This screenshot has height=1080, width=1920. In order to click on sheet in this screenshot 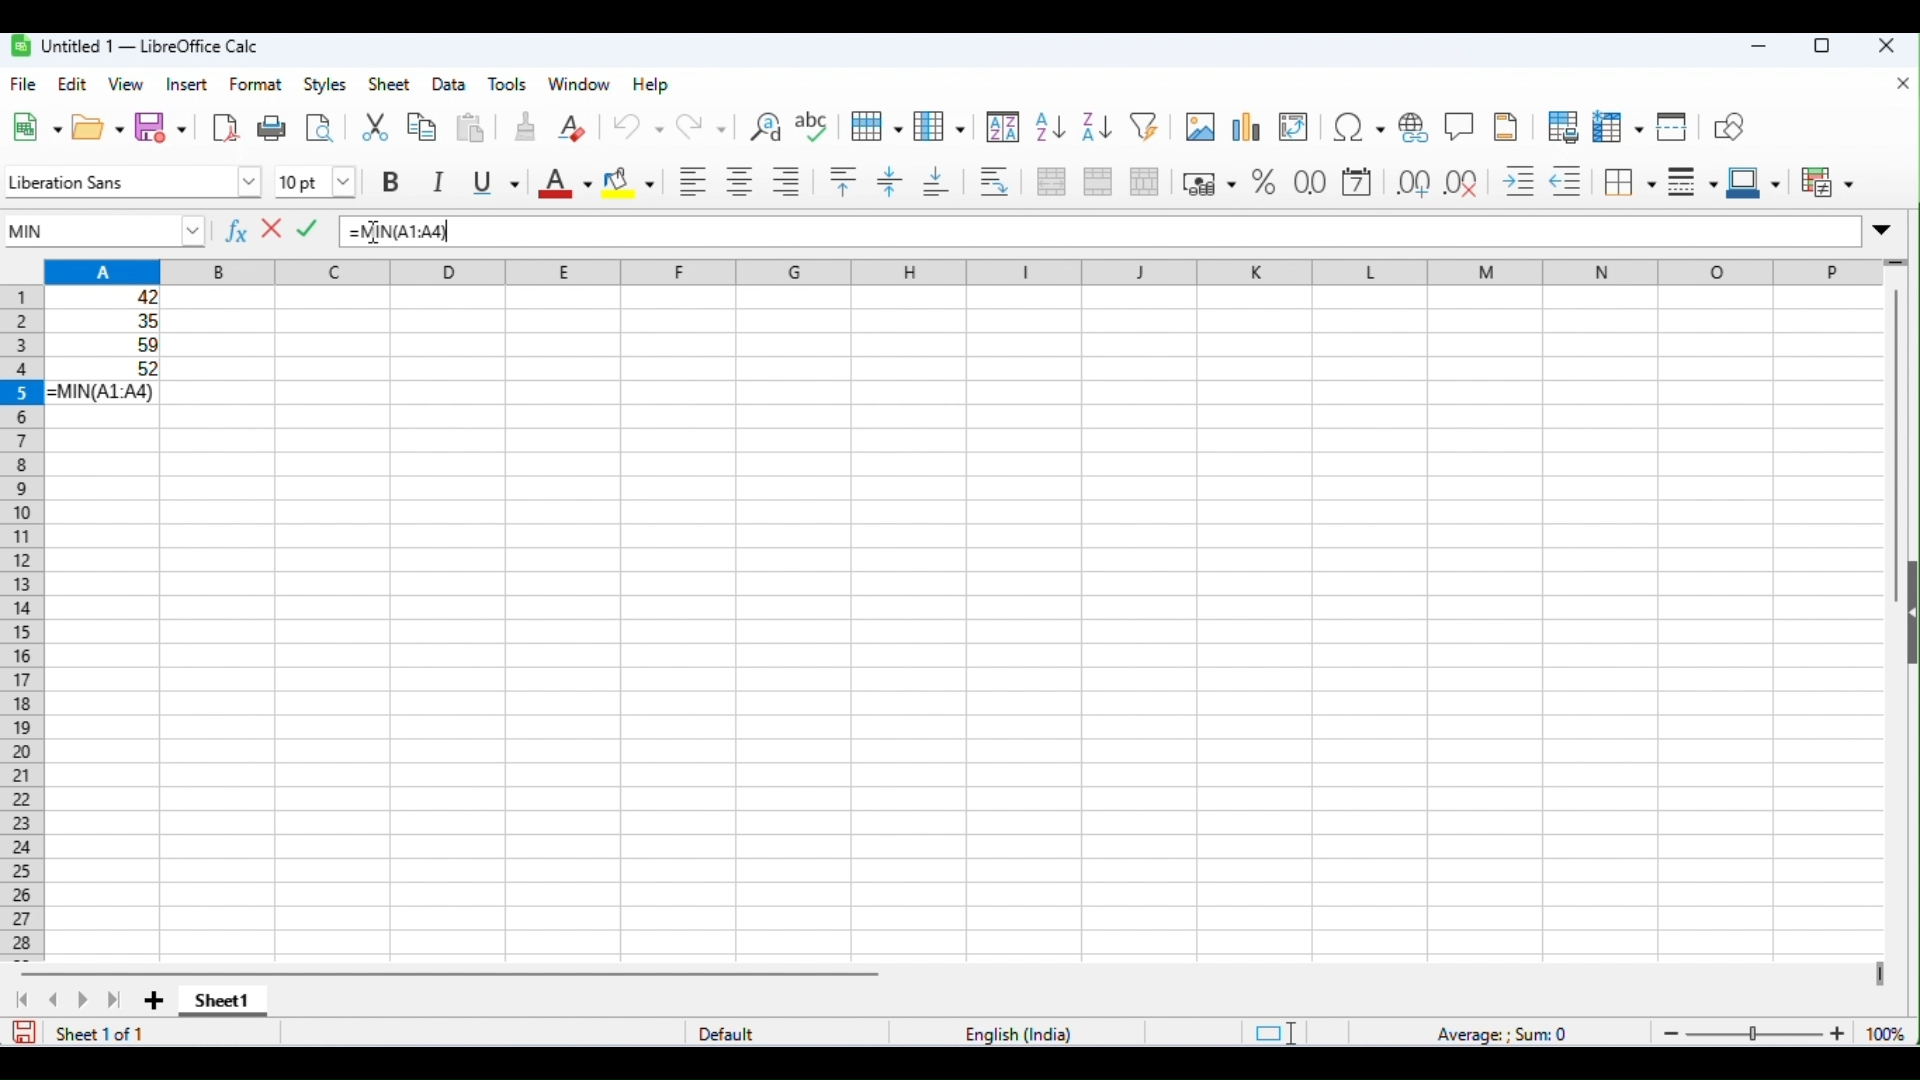, I will do `click(388, 84)`.